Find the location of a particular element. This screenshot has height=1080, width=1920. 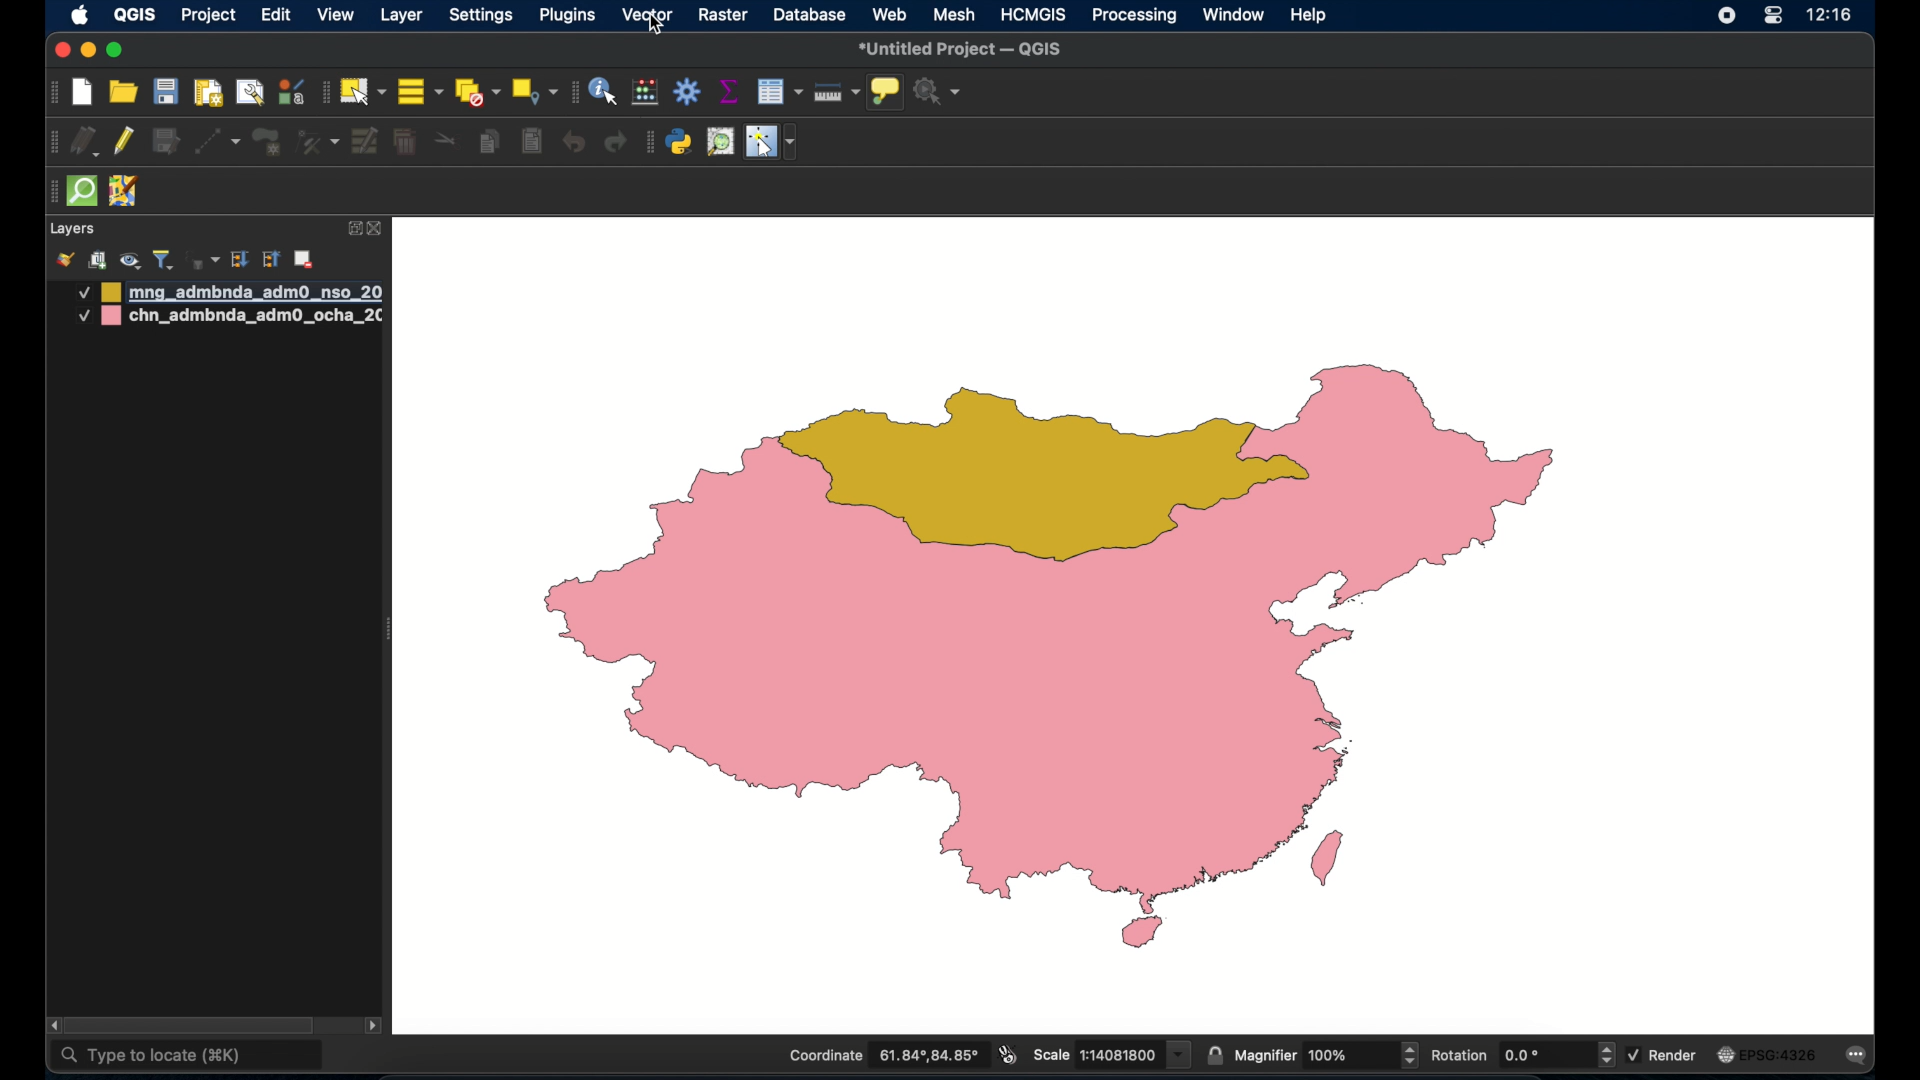

ventor data of Mongolia and china is located at coordinates (1074, 657).